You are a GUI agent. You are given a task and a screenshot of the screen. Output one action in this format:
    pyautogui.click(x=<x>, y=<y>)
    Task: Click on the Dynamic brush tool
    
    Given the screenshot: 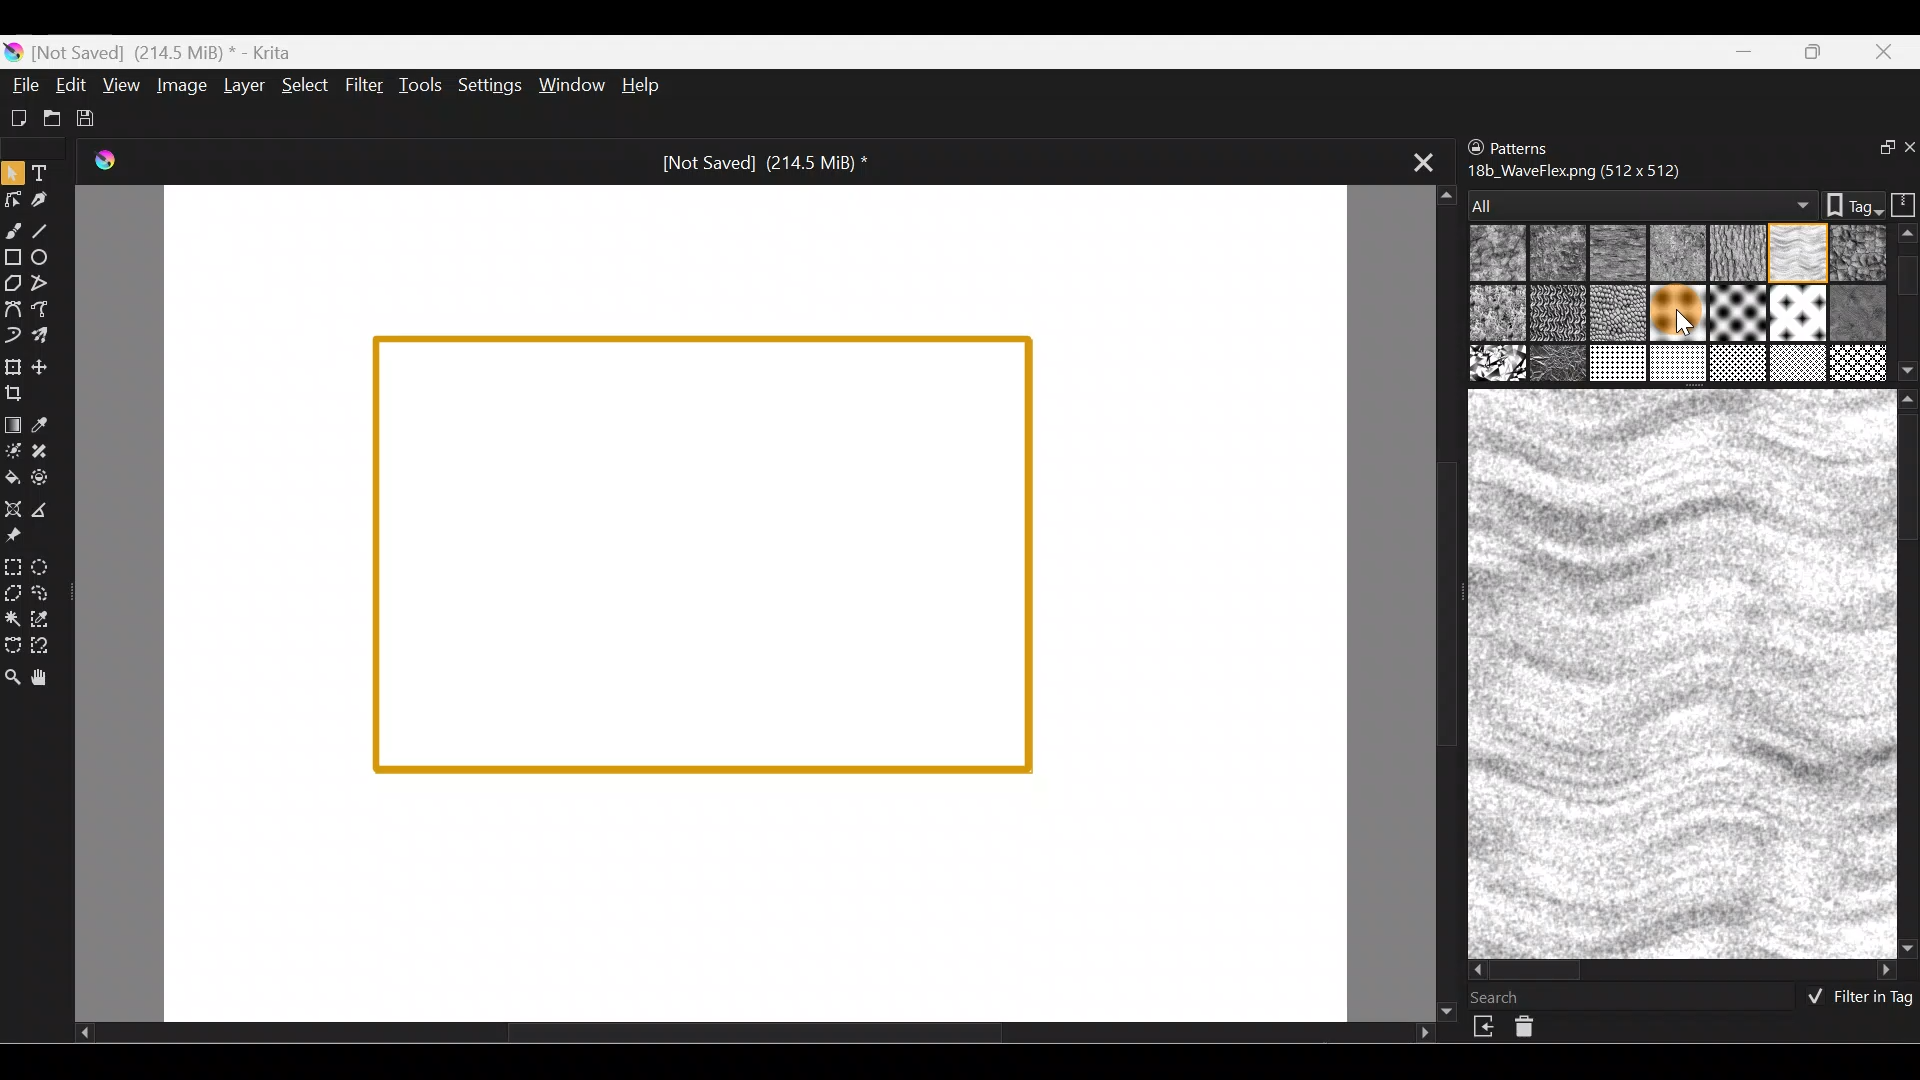 What is the action you would take?
    pyautogui.click(x=13, y=336)
    